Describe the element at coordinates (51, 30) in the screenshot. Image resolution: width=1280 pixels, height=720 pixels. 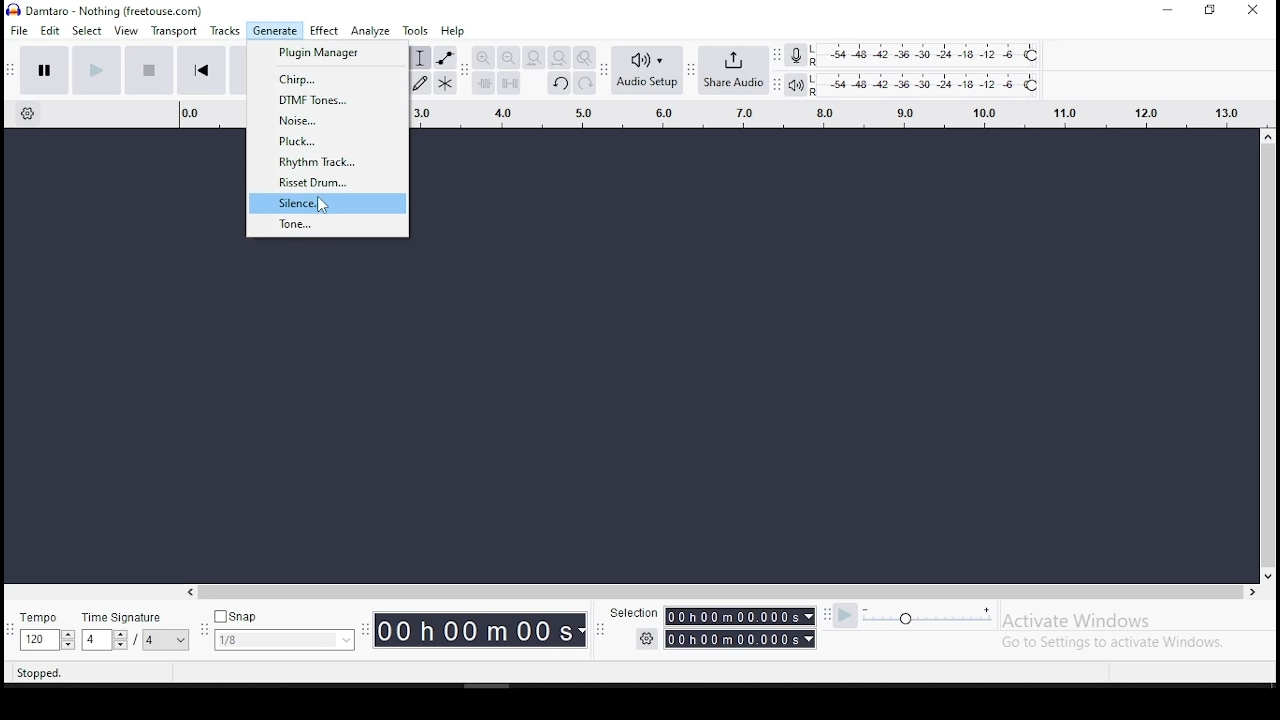
I see `edit` at that location.